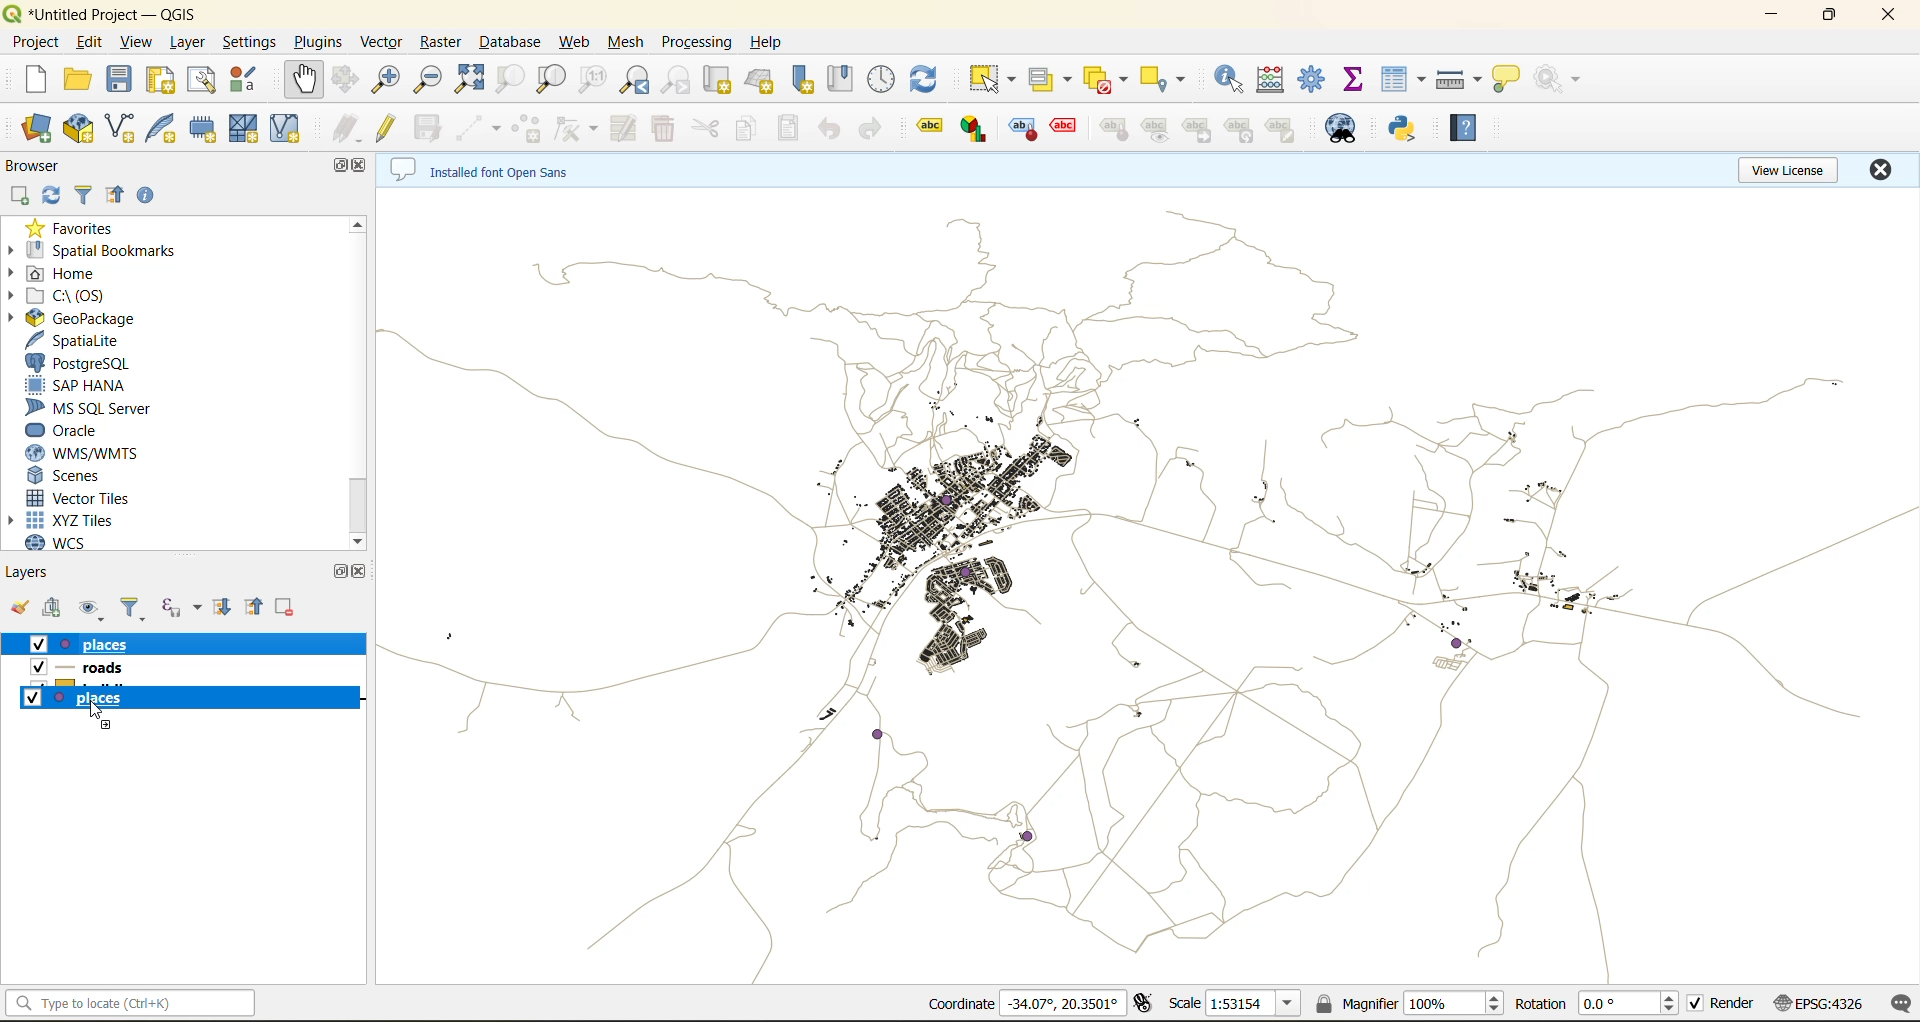 The image size is (1920, 1022). I want to click on view, so click(139, 44).